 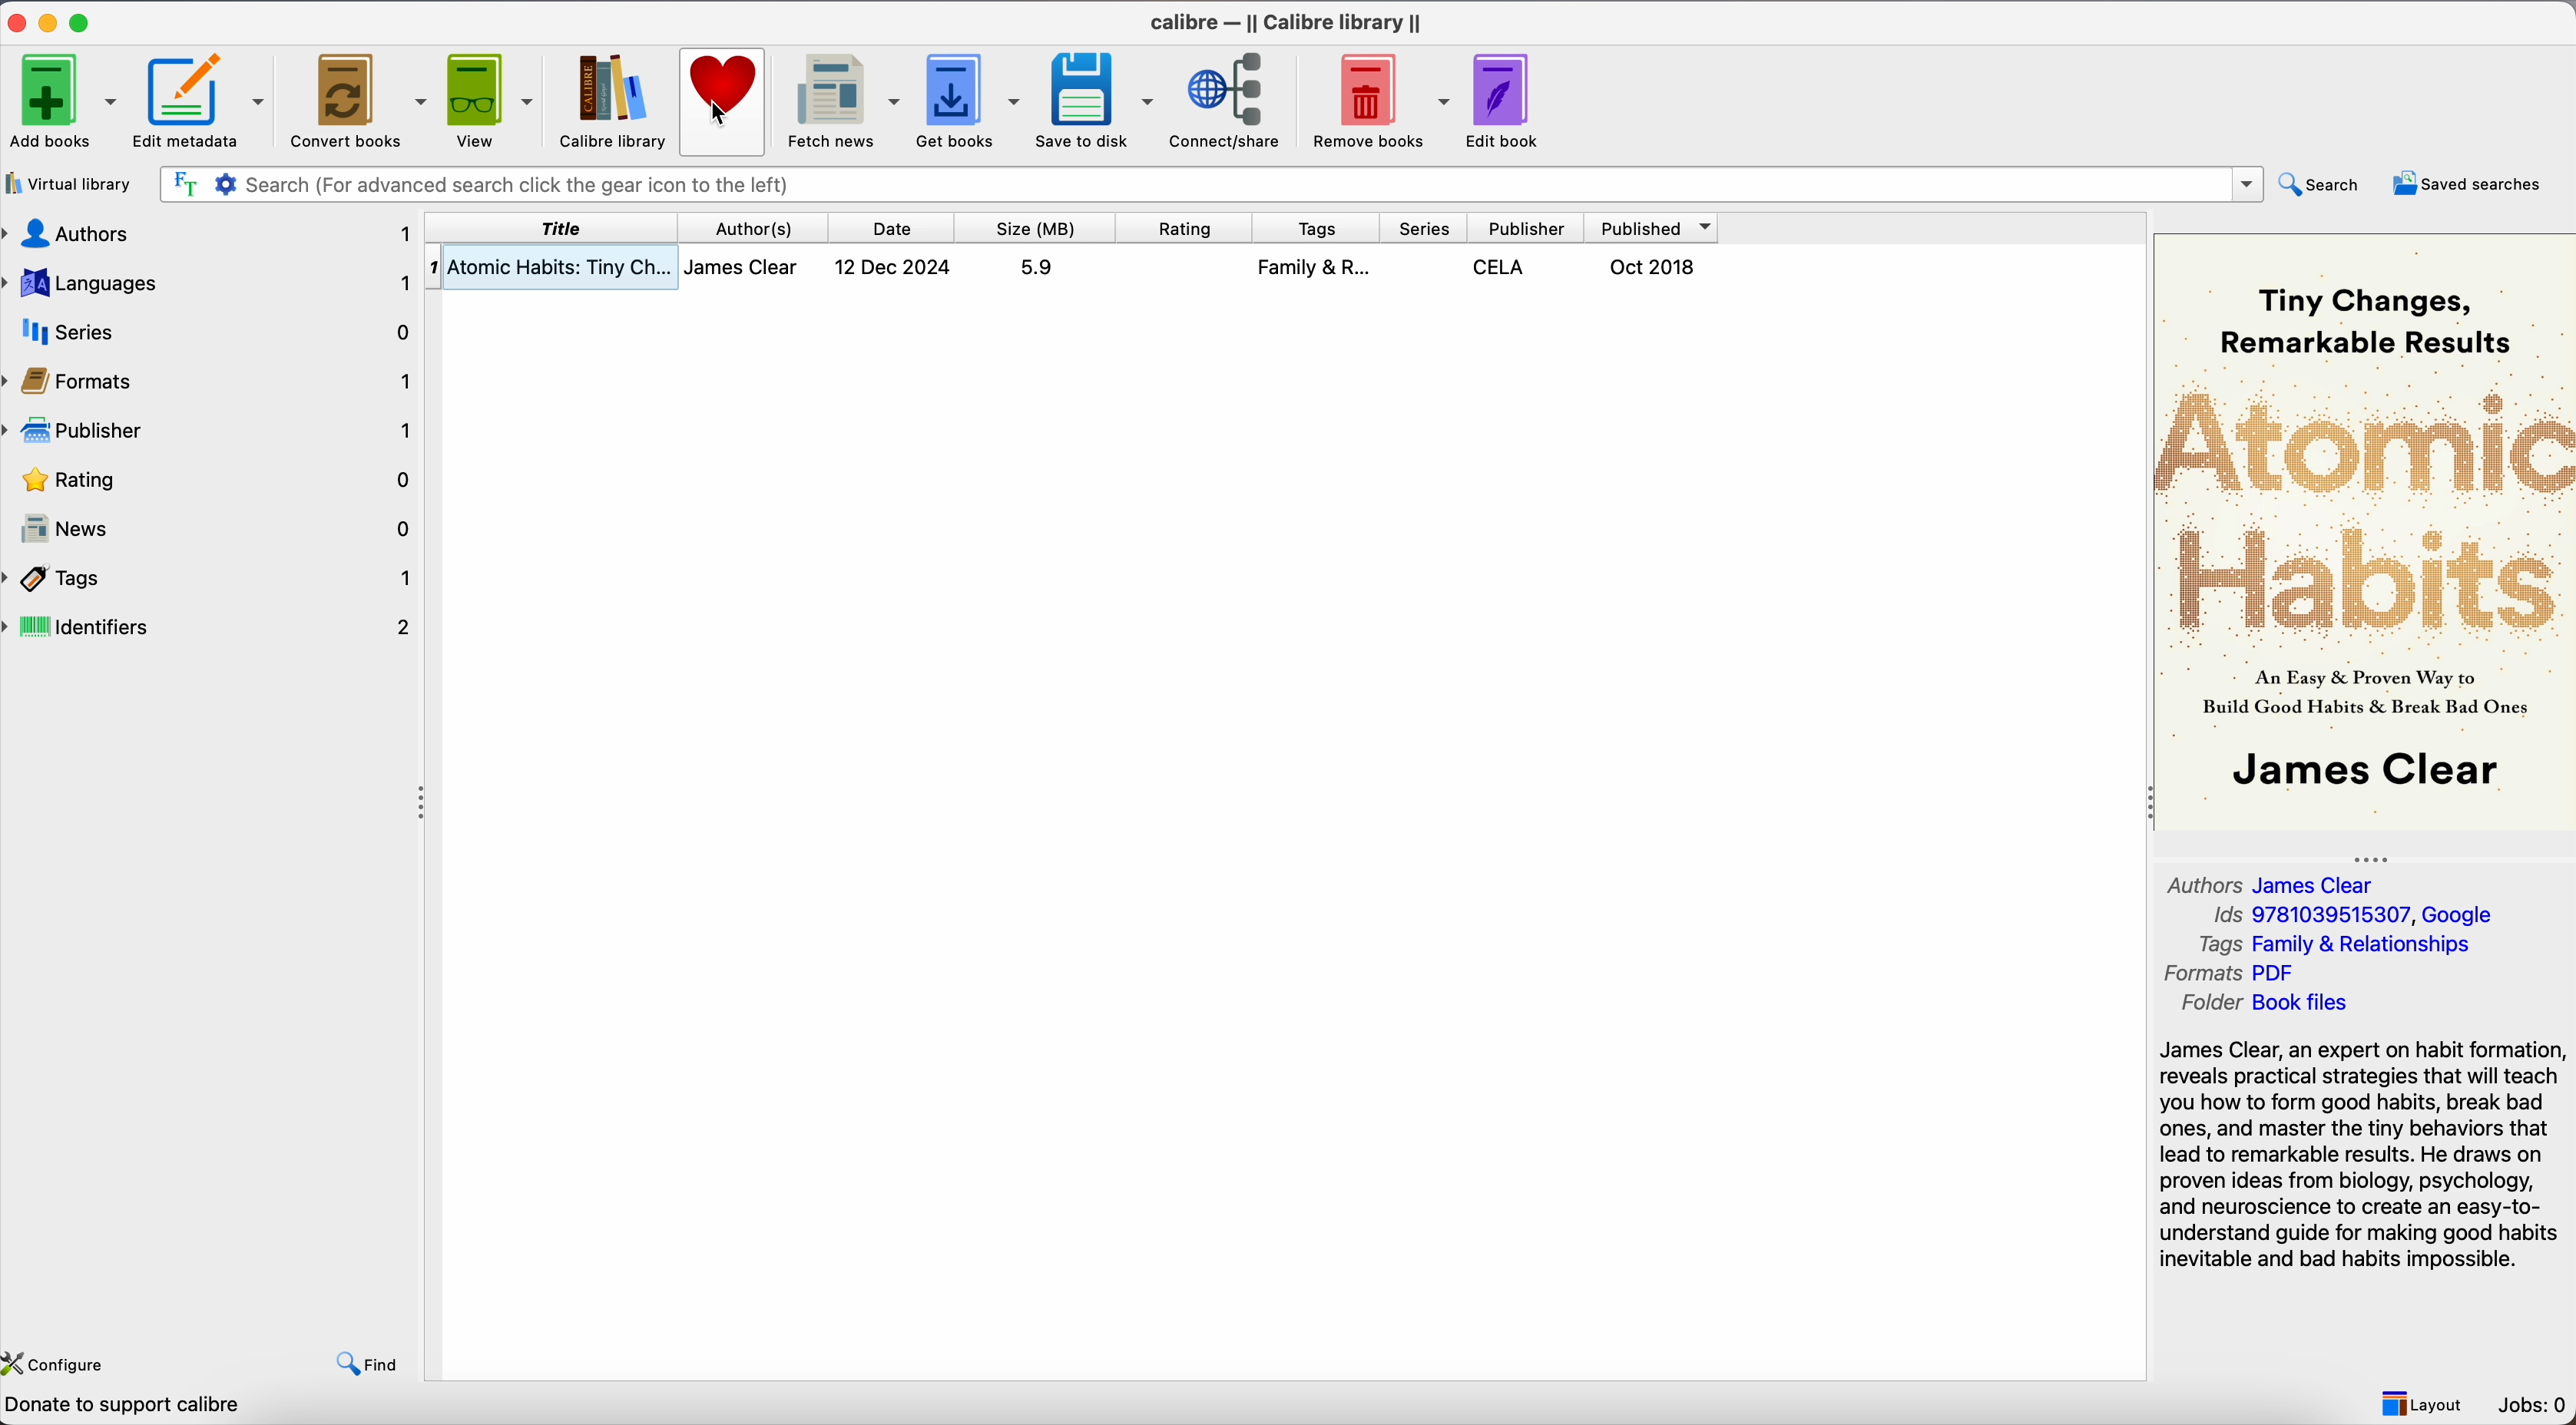 I want to click on close program, so click(x=16, y=22).